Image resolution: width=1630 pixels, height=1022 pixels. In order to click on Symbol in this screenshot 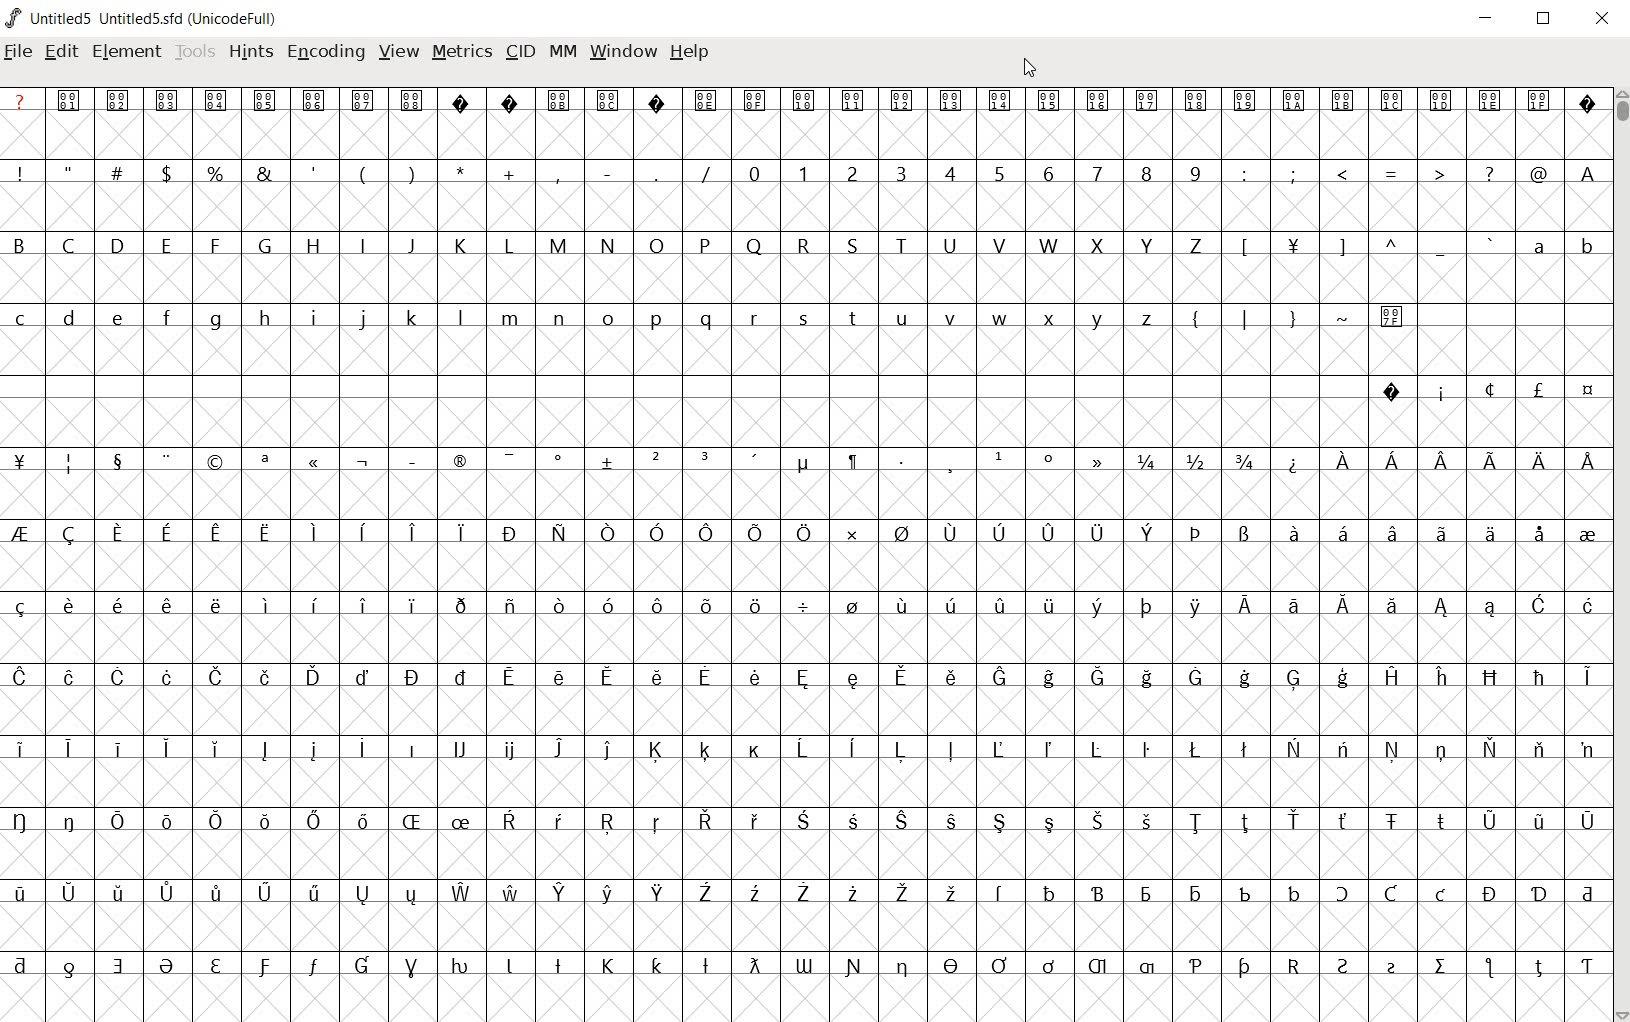, I will do `click(1489, 534)`.